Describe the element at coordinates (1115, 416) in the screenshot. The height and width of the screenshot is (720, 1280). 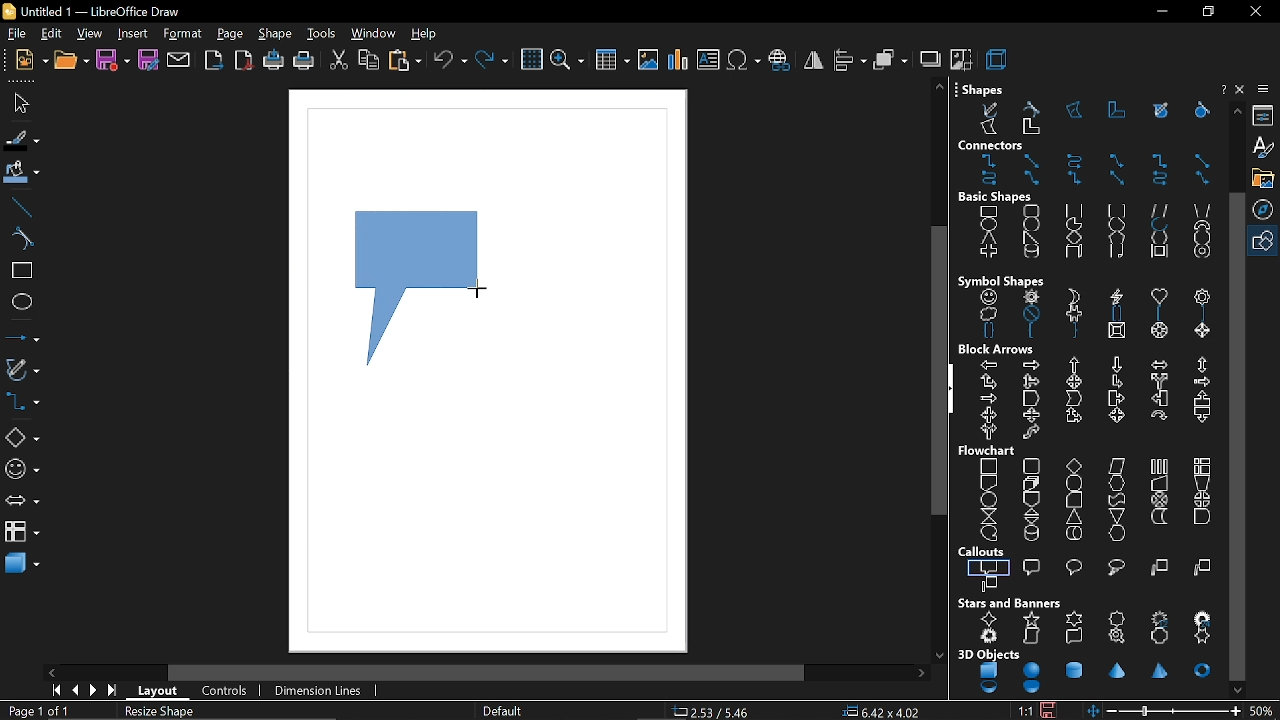
I see `4 way arrow callout` at that location.